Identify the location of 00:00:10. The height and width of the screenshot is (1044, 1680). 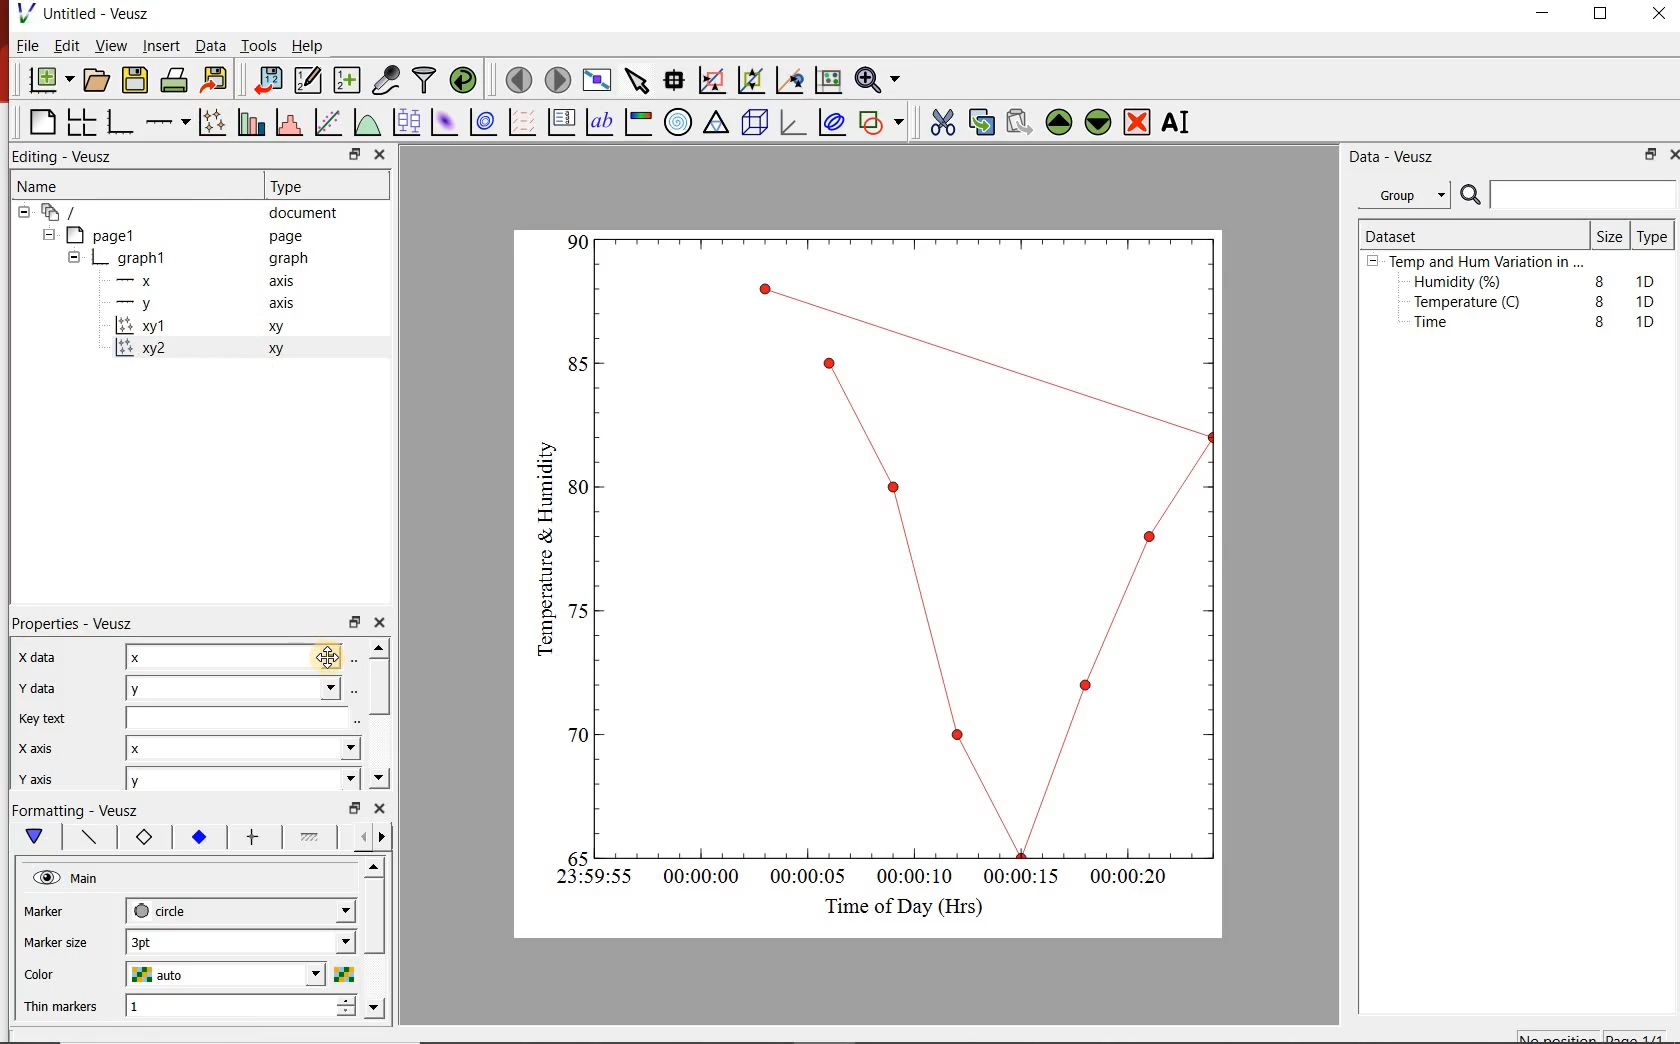
(913, 875).